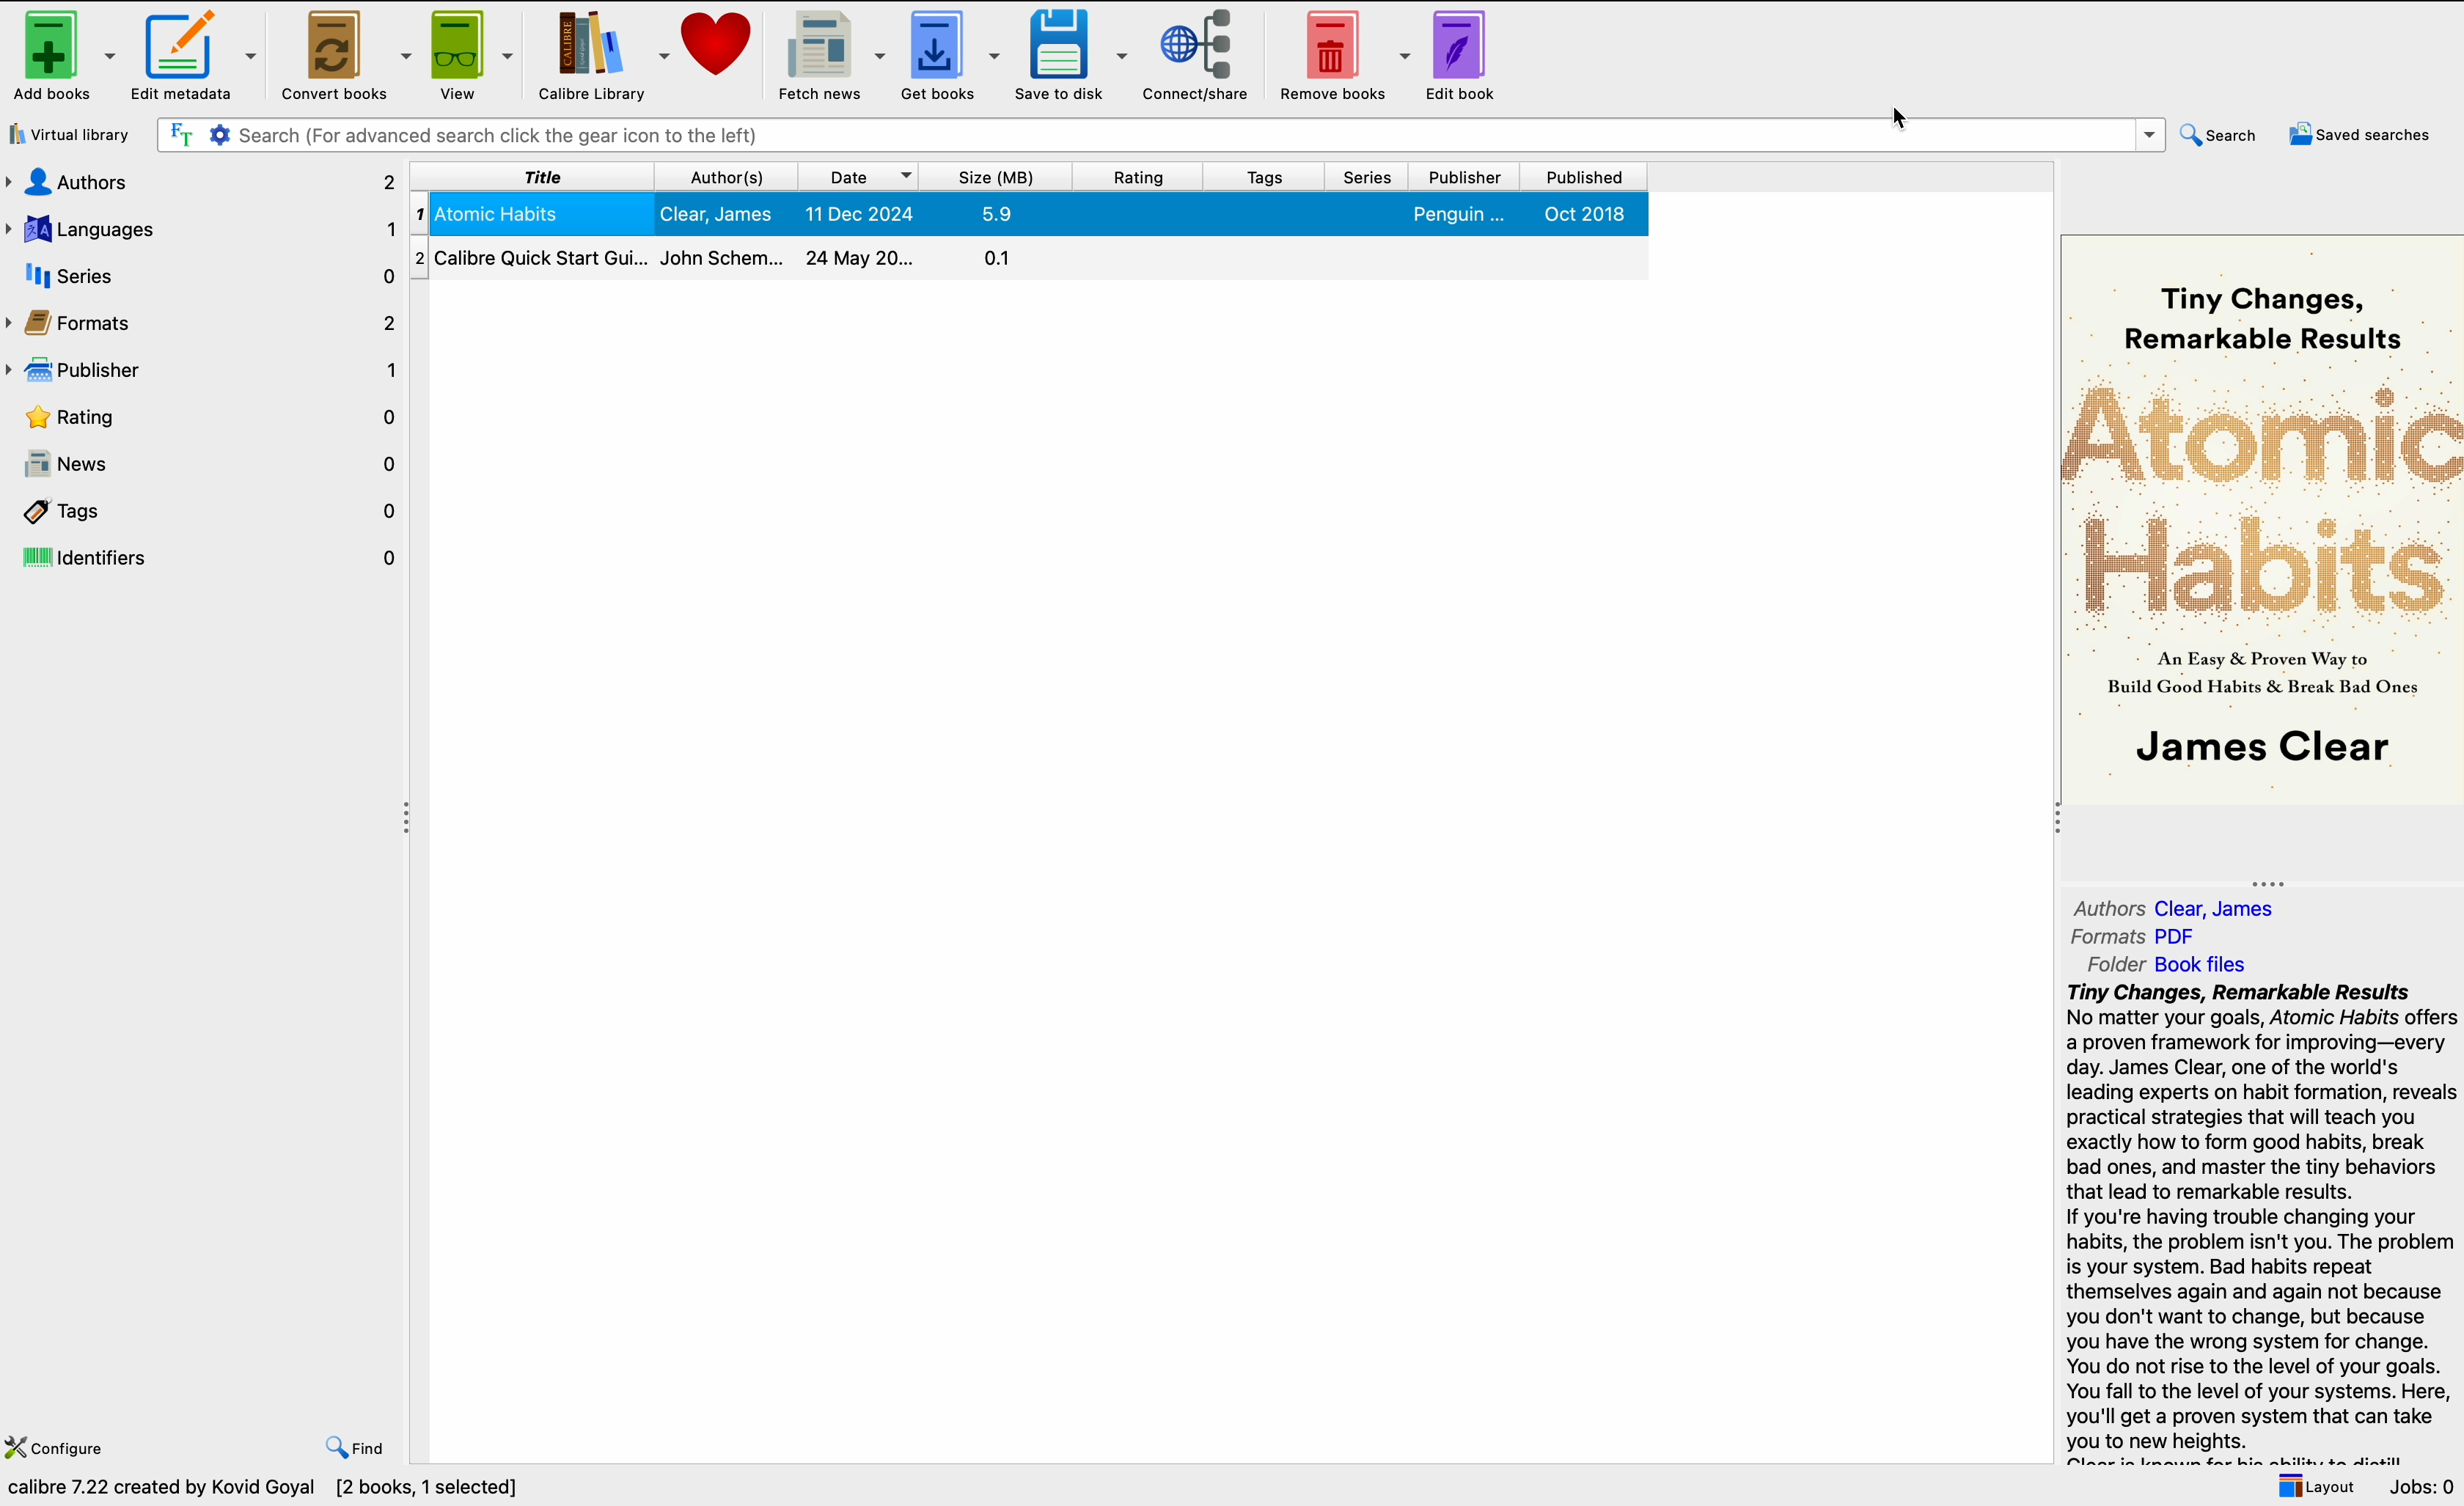  I want to click on identifiers, so click(205, 559).